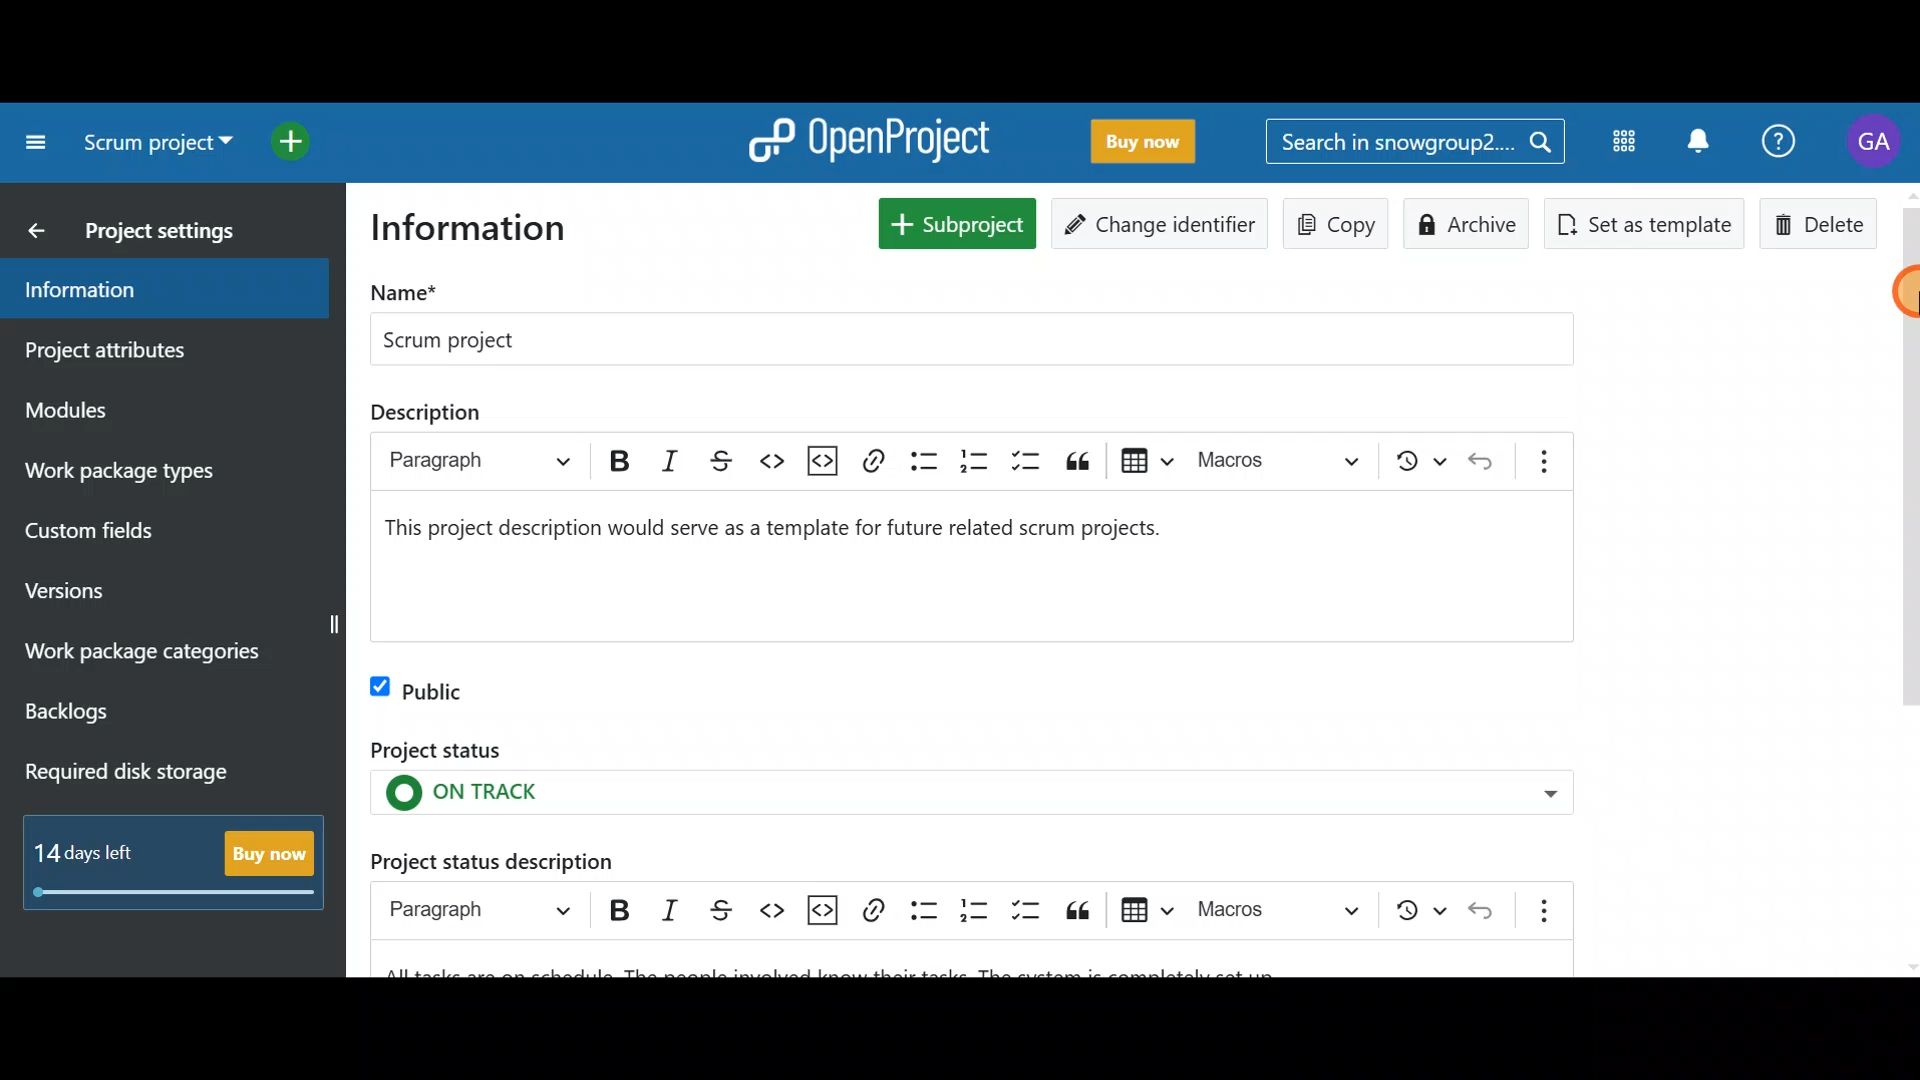 This screenshot has height=1080, width=1920. Describe the element at coordinates (772, 461) in the screenshot. I see `code` at that location.